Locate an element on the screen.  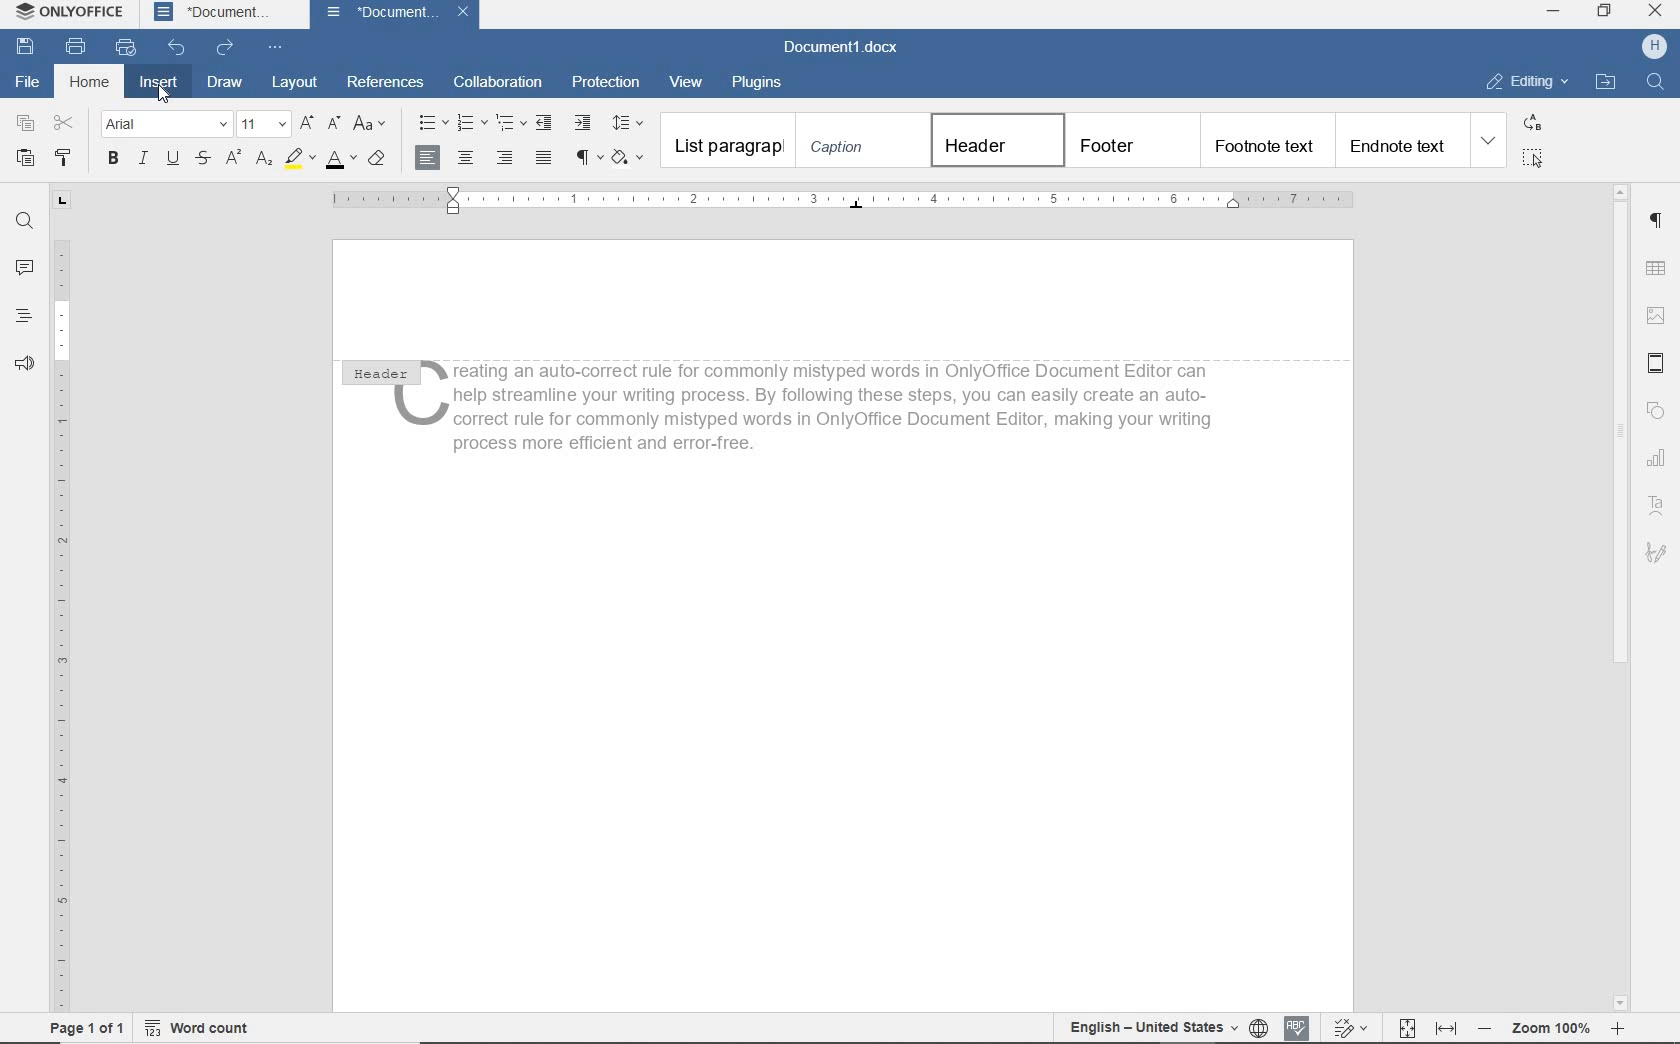
page 1 of 1 is located at coordinates (86, 1030).